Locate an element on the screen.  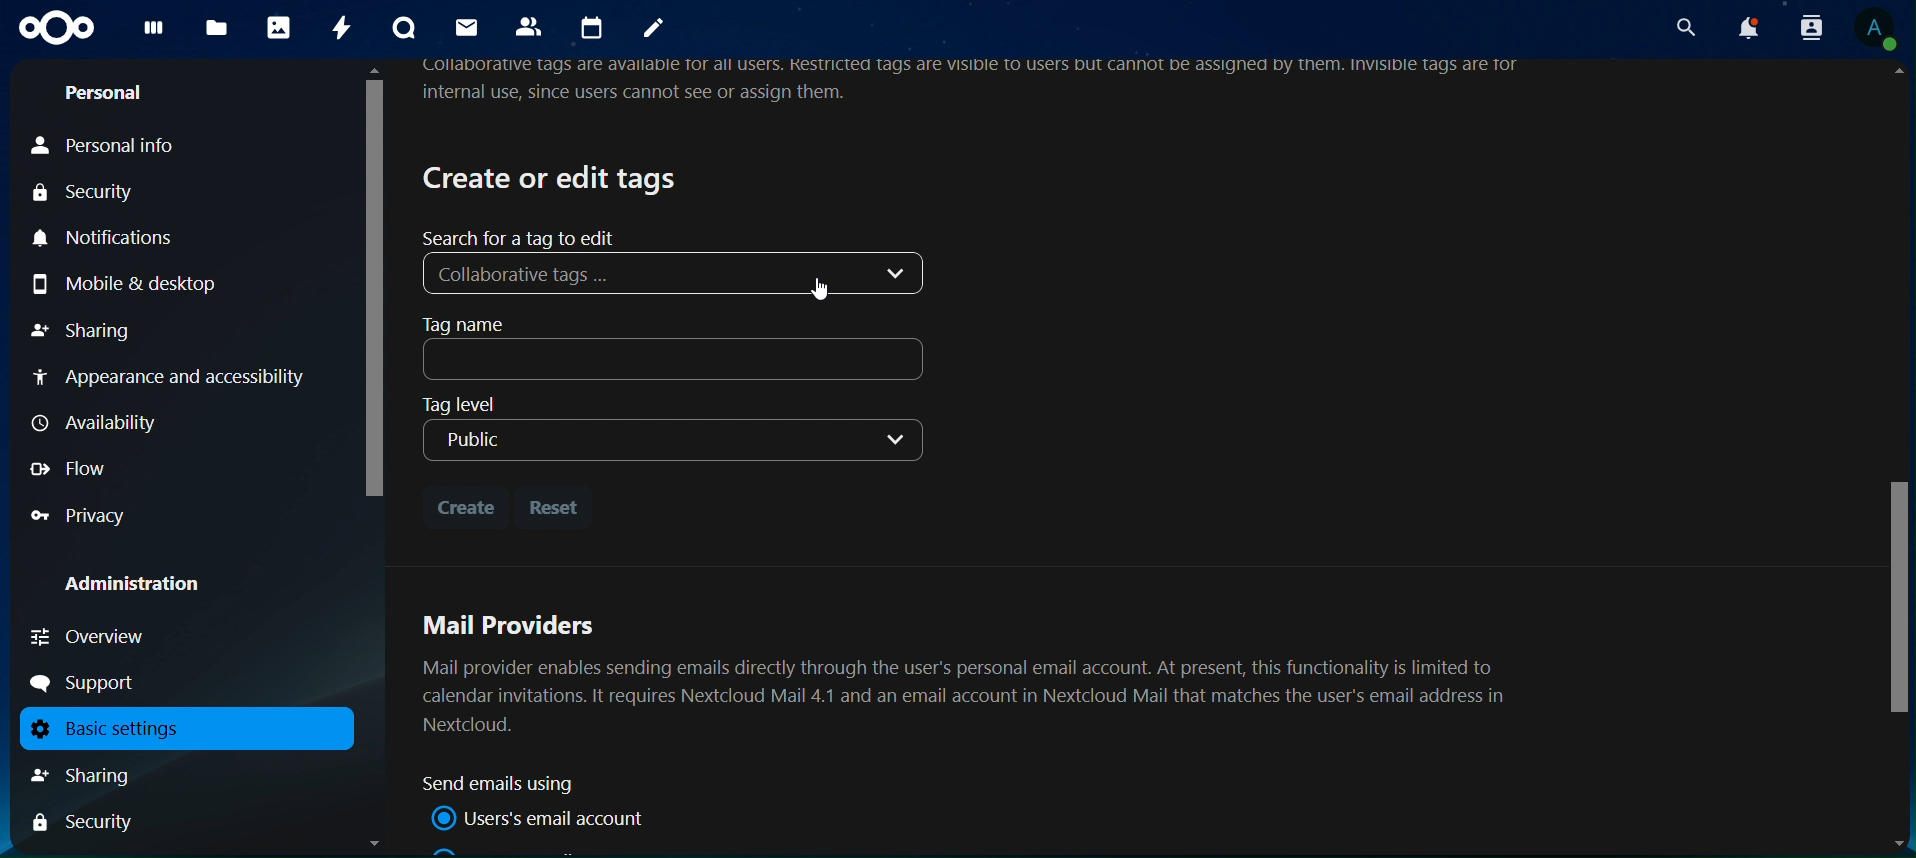
overview is located at coordinates (90, 636).